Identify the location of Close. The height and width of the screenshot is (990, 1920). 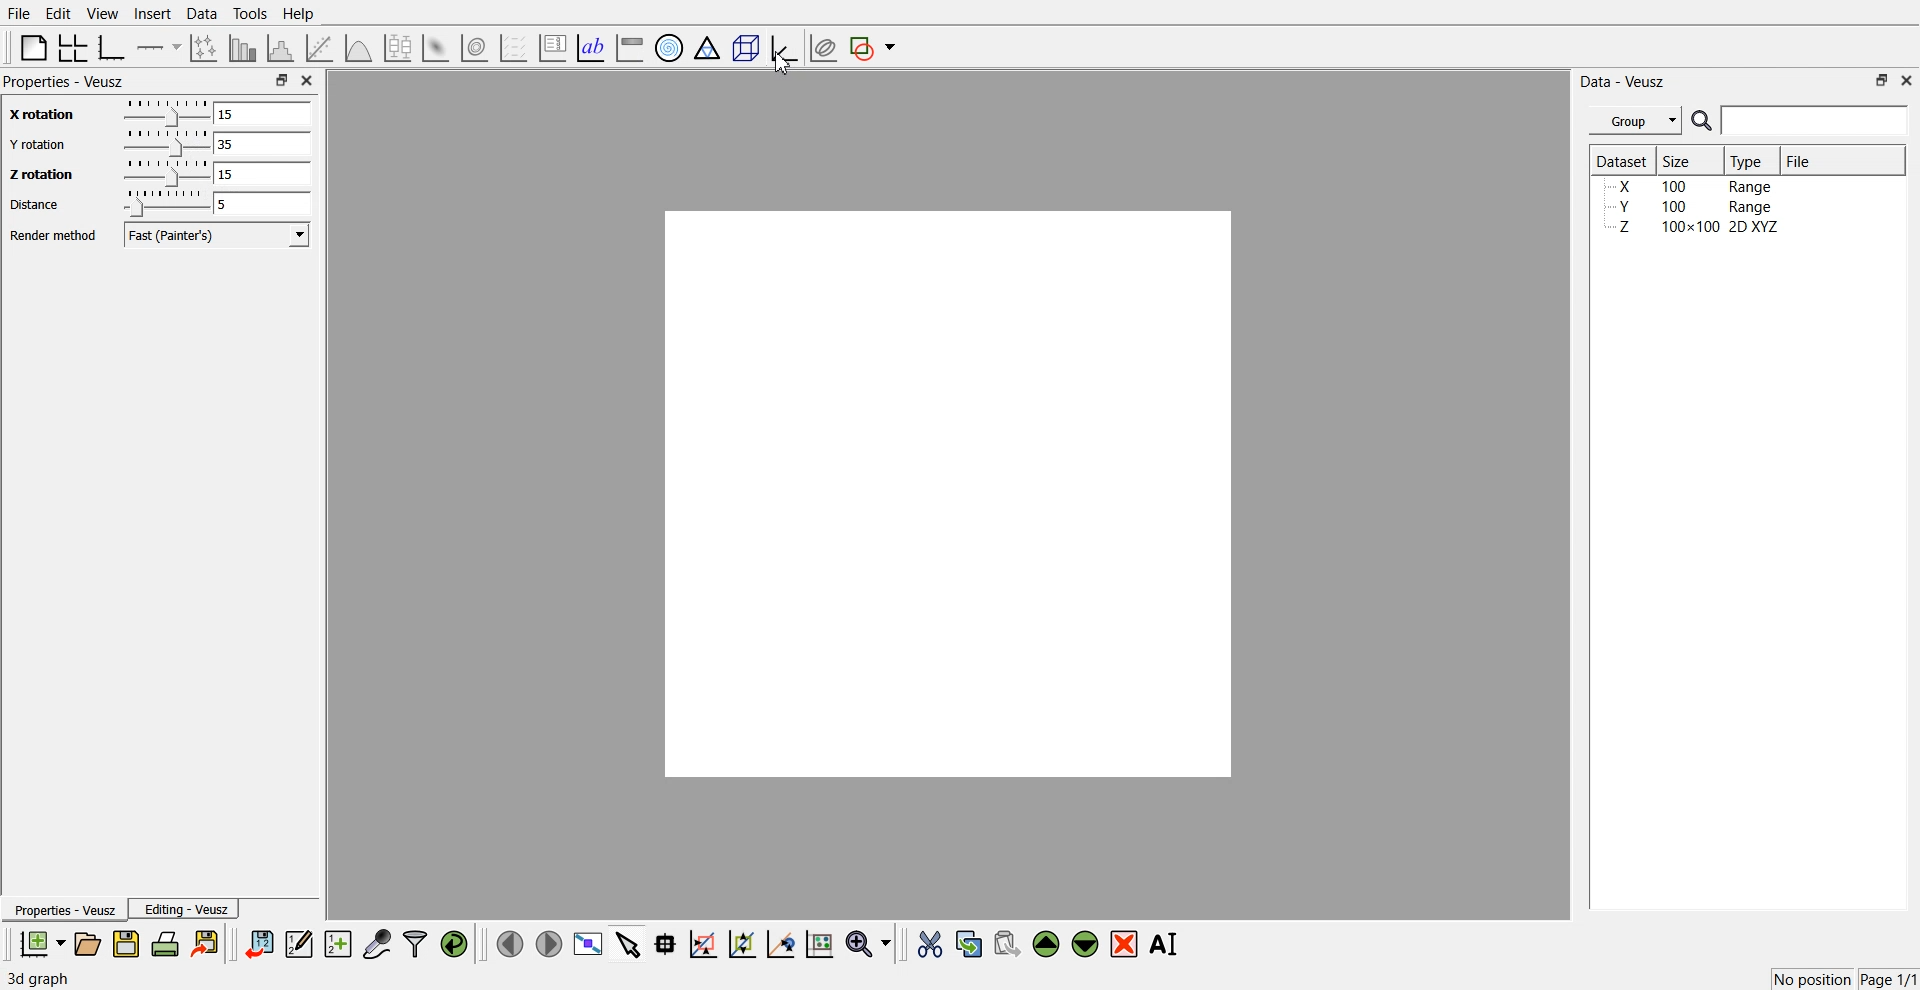
(1908, 79).